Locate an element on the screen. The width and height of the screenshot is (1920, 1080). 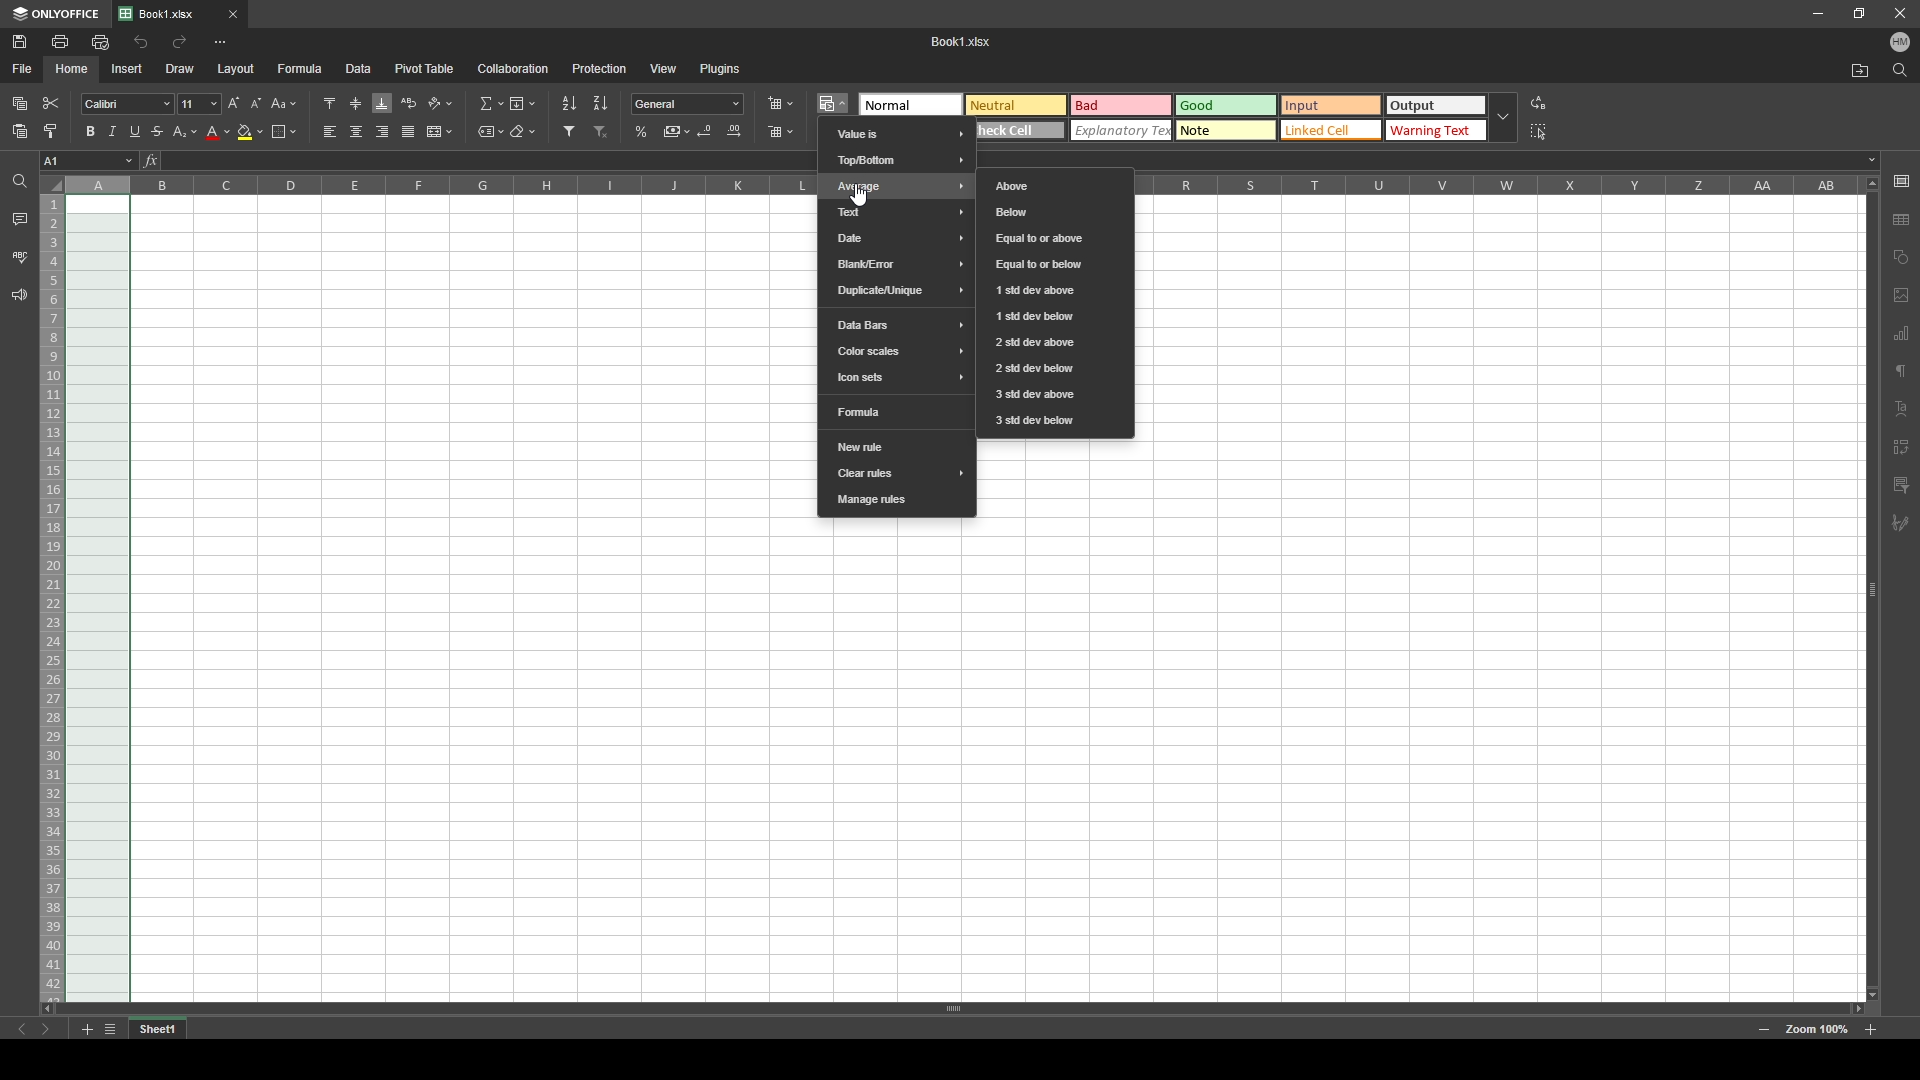
merge and center is located at coordinates (439, 131).